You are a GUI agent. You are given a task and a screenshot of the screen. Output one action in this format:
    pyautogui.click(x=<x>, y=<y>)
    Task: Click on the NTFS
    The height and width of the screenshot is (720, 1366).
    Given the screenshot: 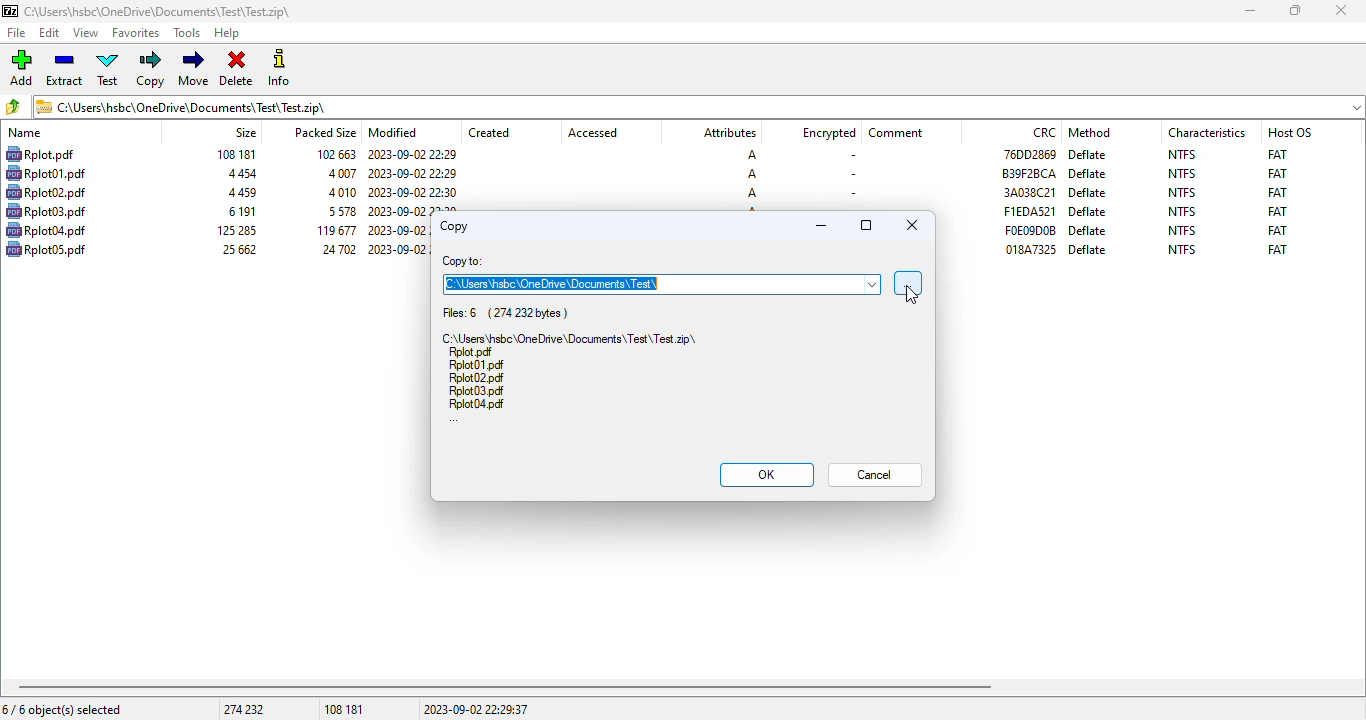 What is the action you would take?
    pyautogui.click(x=1183, y=230)
    